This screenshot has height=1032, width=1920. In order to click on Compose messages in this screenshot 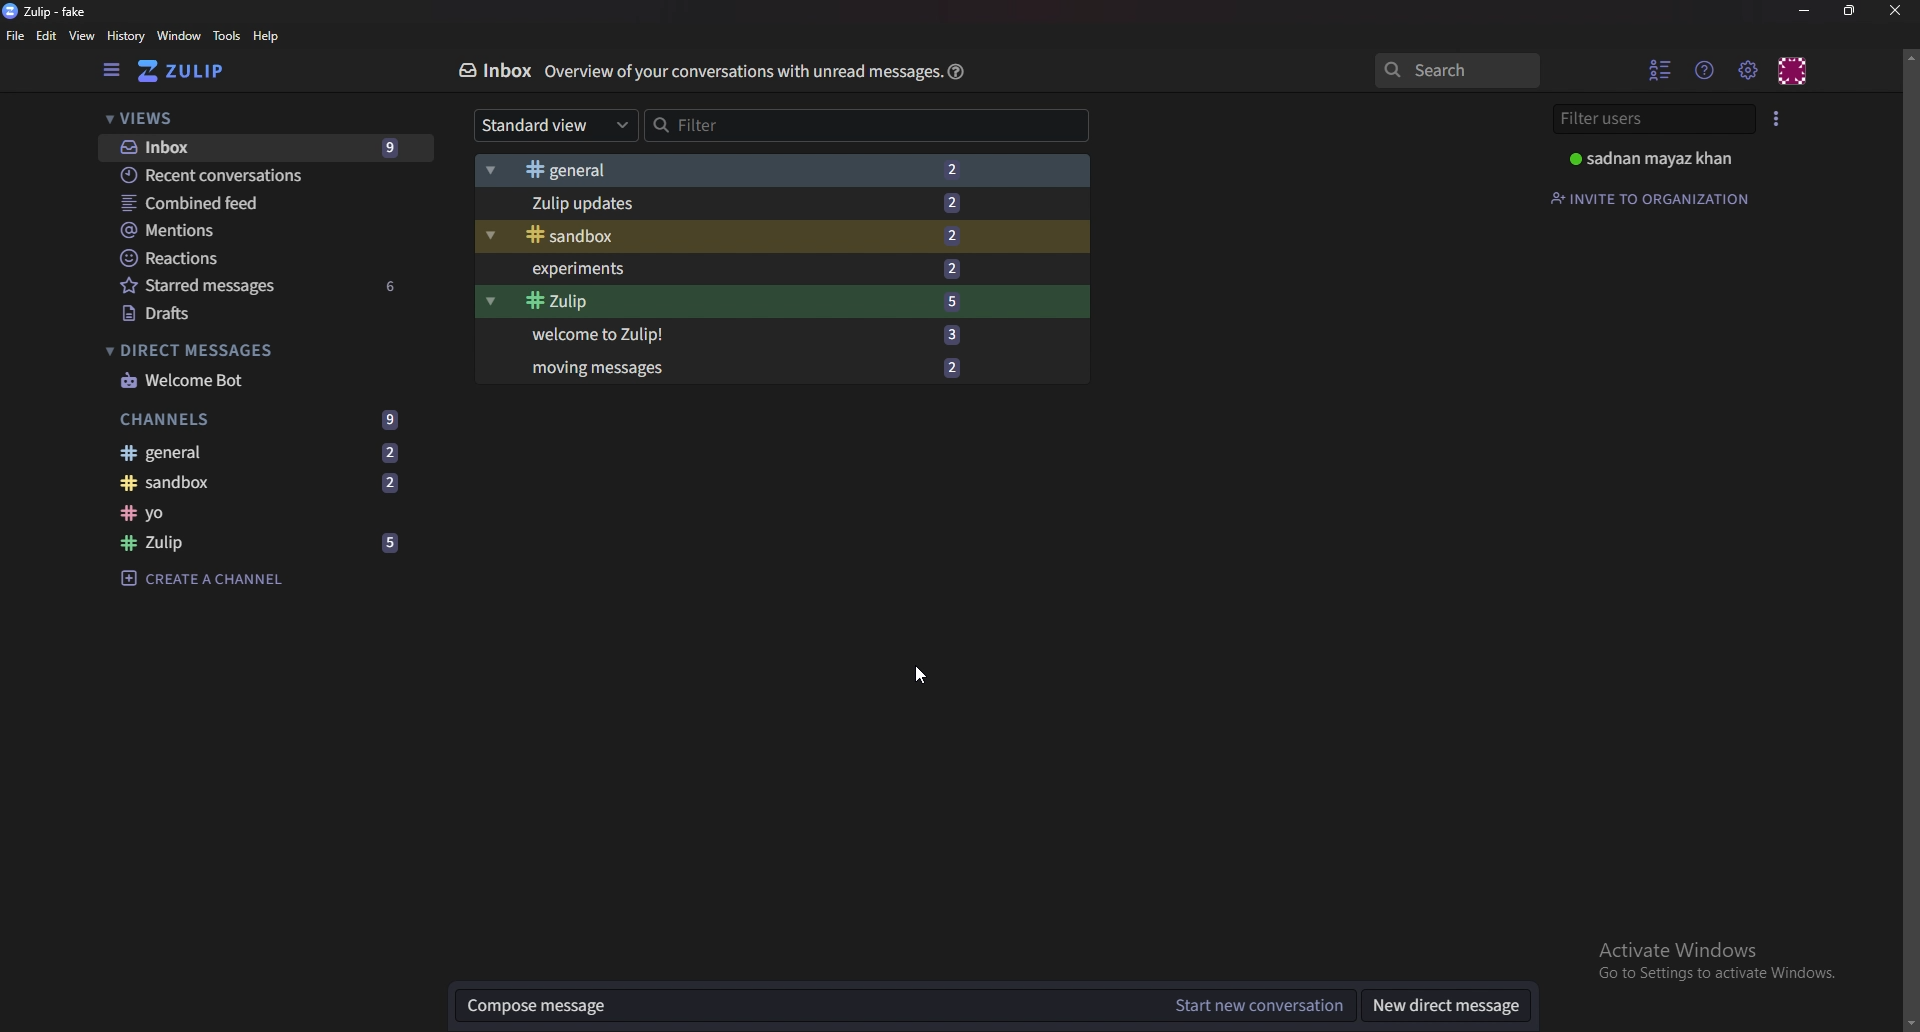, I will do `click(816, 1008)`.